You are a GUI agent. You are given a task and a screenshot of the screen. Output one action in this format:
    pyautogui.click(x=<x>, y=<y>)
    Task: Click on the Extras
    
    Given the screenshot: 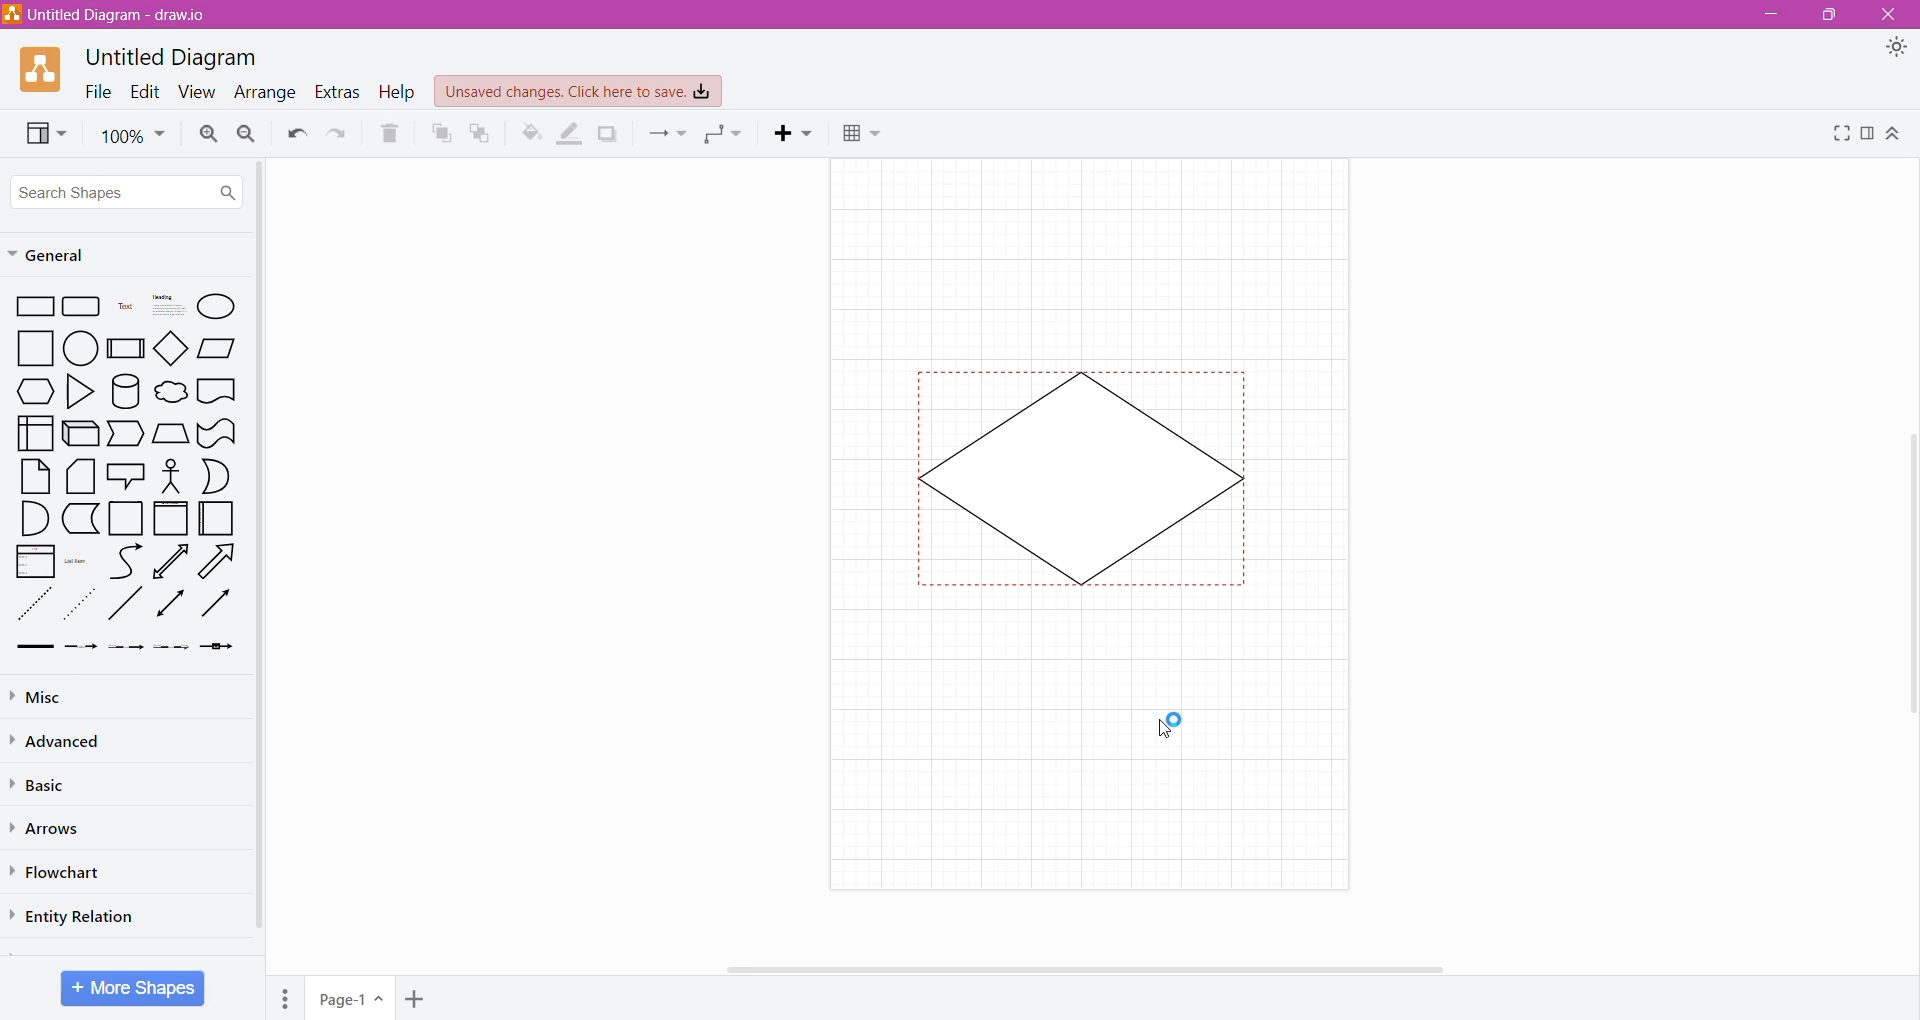 What is the action you would take?
    pyautogui.click(x=337, y=92)
    